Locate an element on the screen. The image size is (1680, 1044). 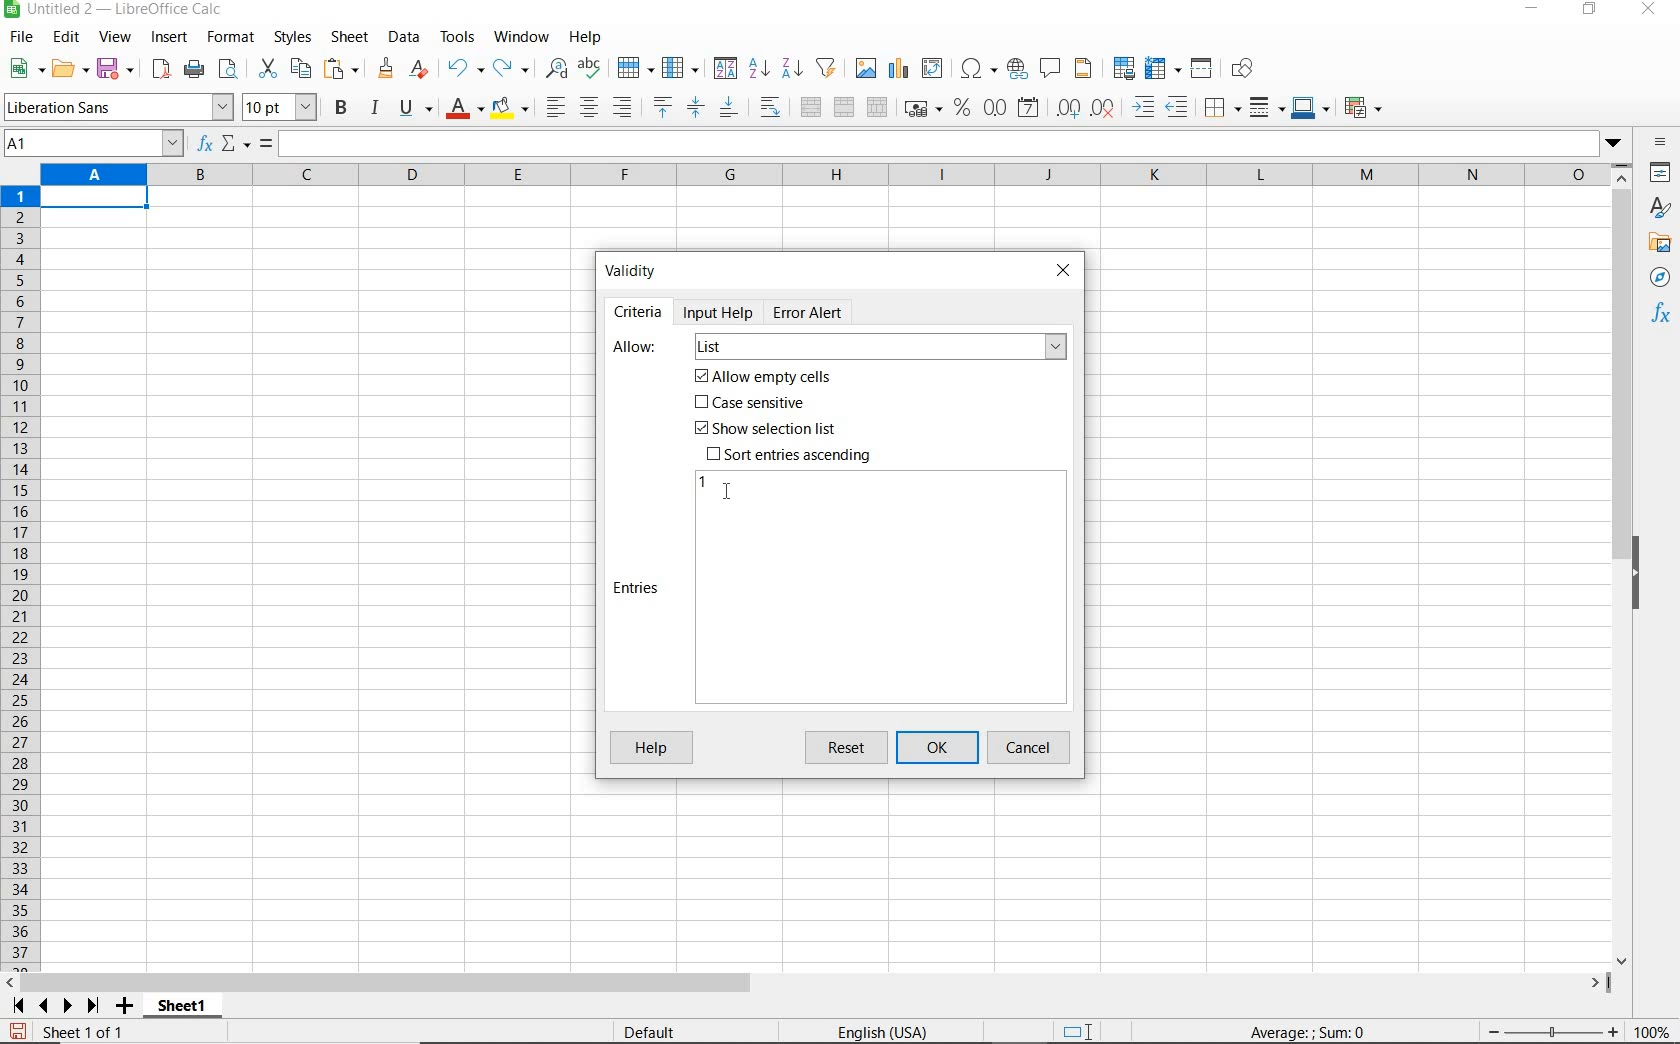
insert special characters is located at coordinates (979, 69).